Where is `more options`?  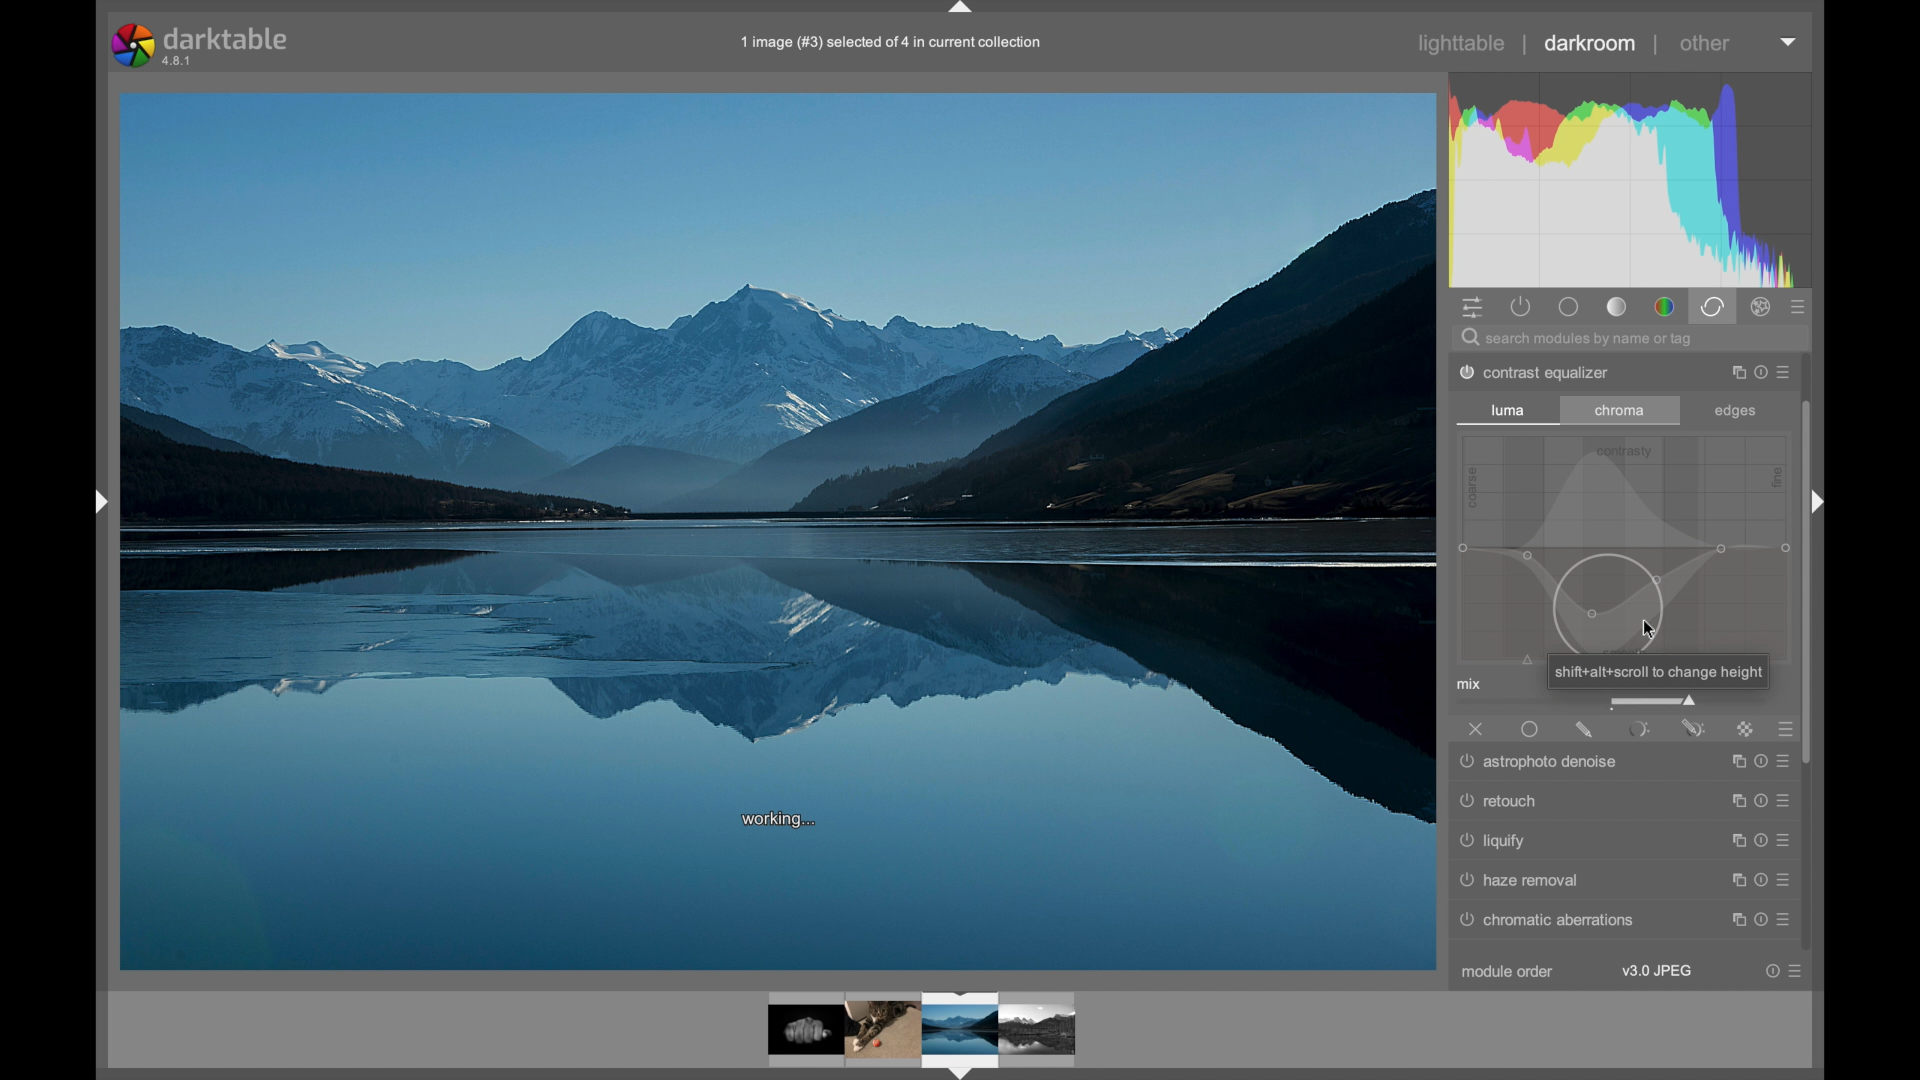 more options is located at coordinates (1750, 882).